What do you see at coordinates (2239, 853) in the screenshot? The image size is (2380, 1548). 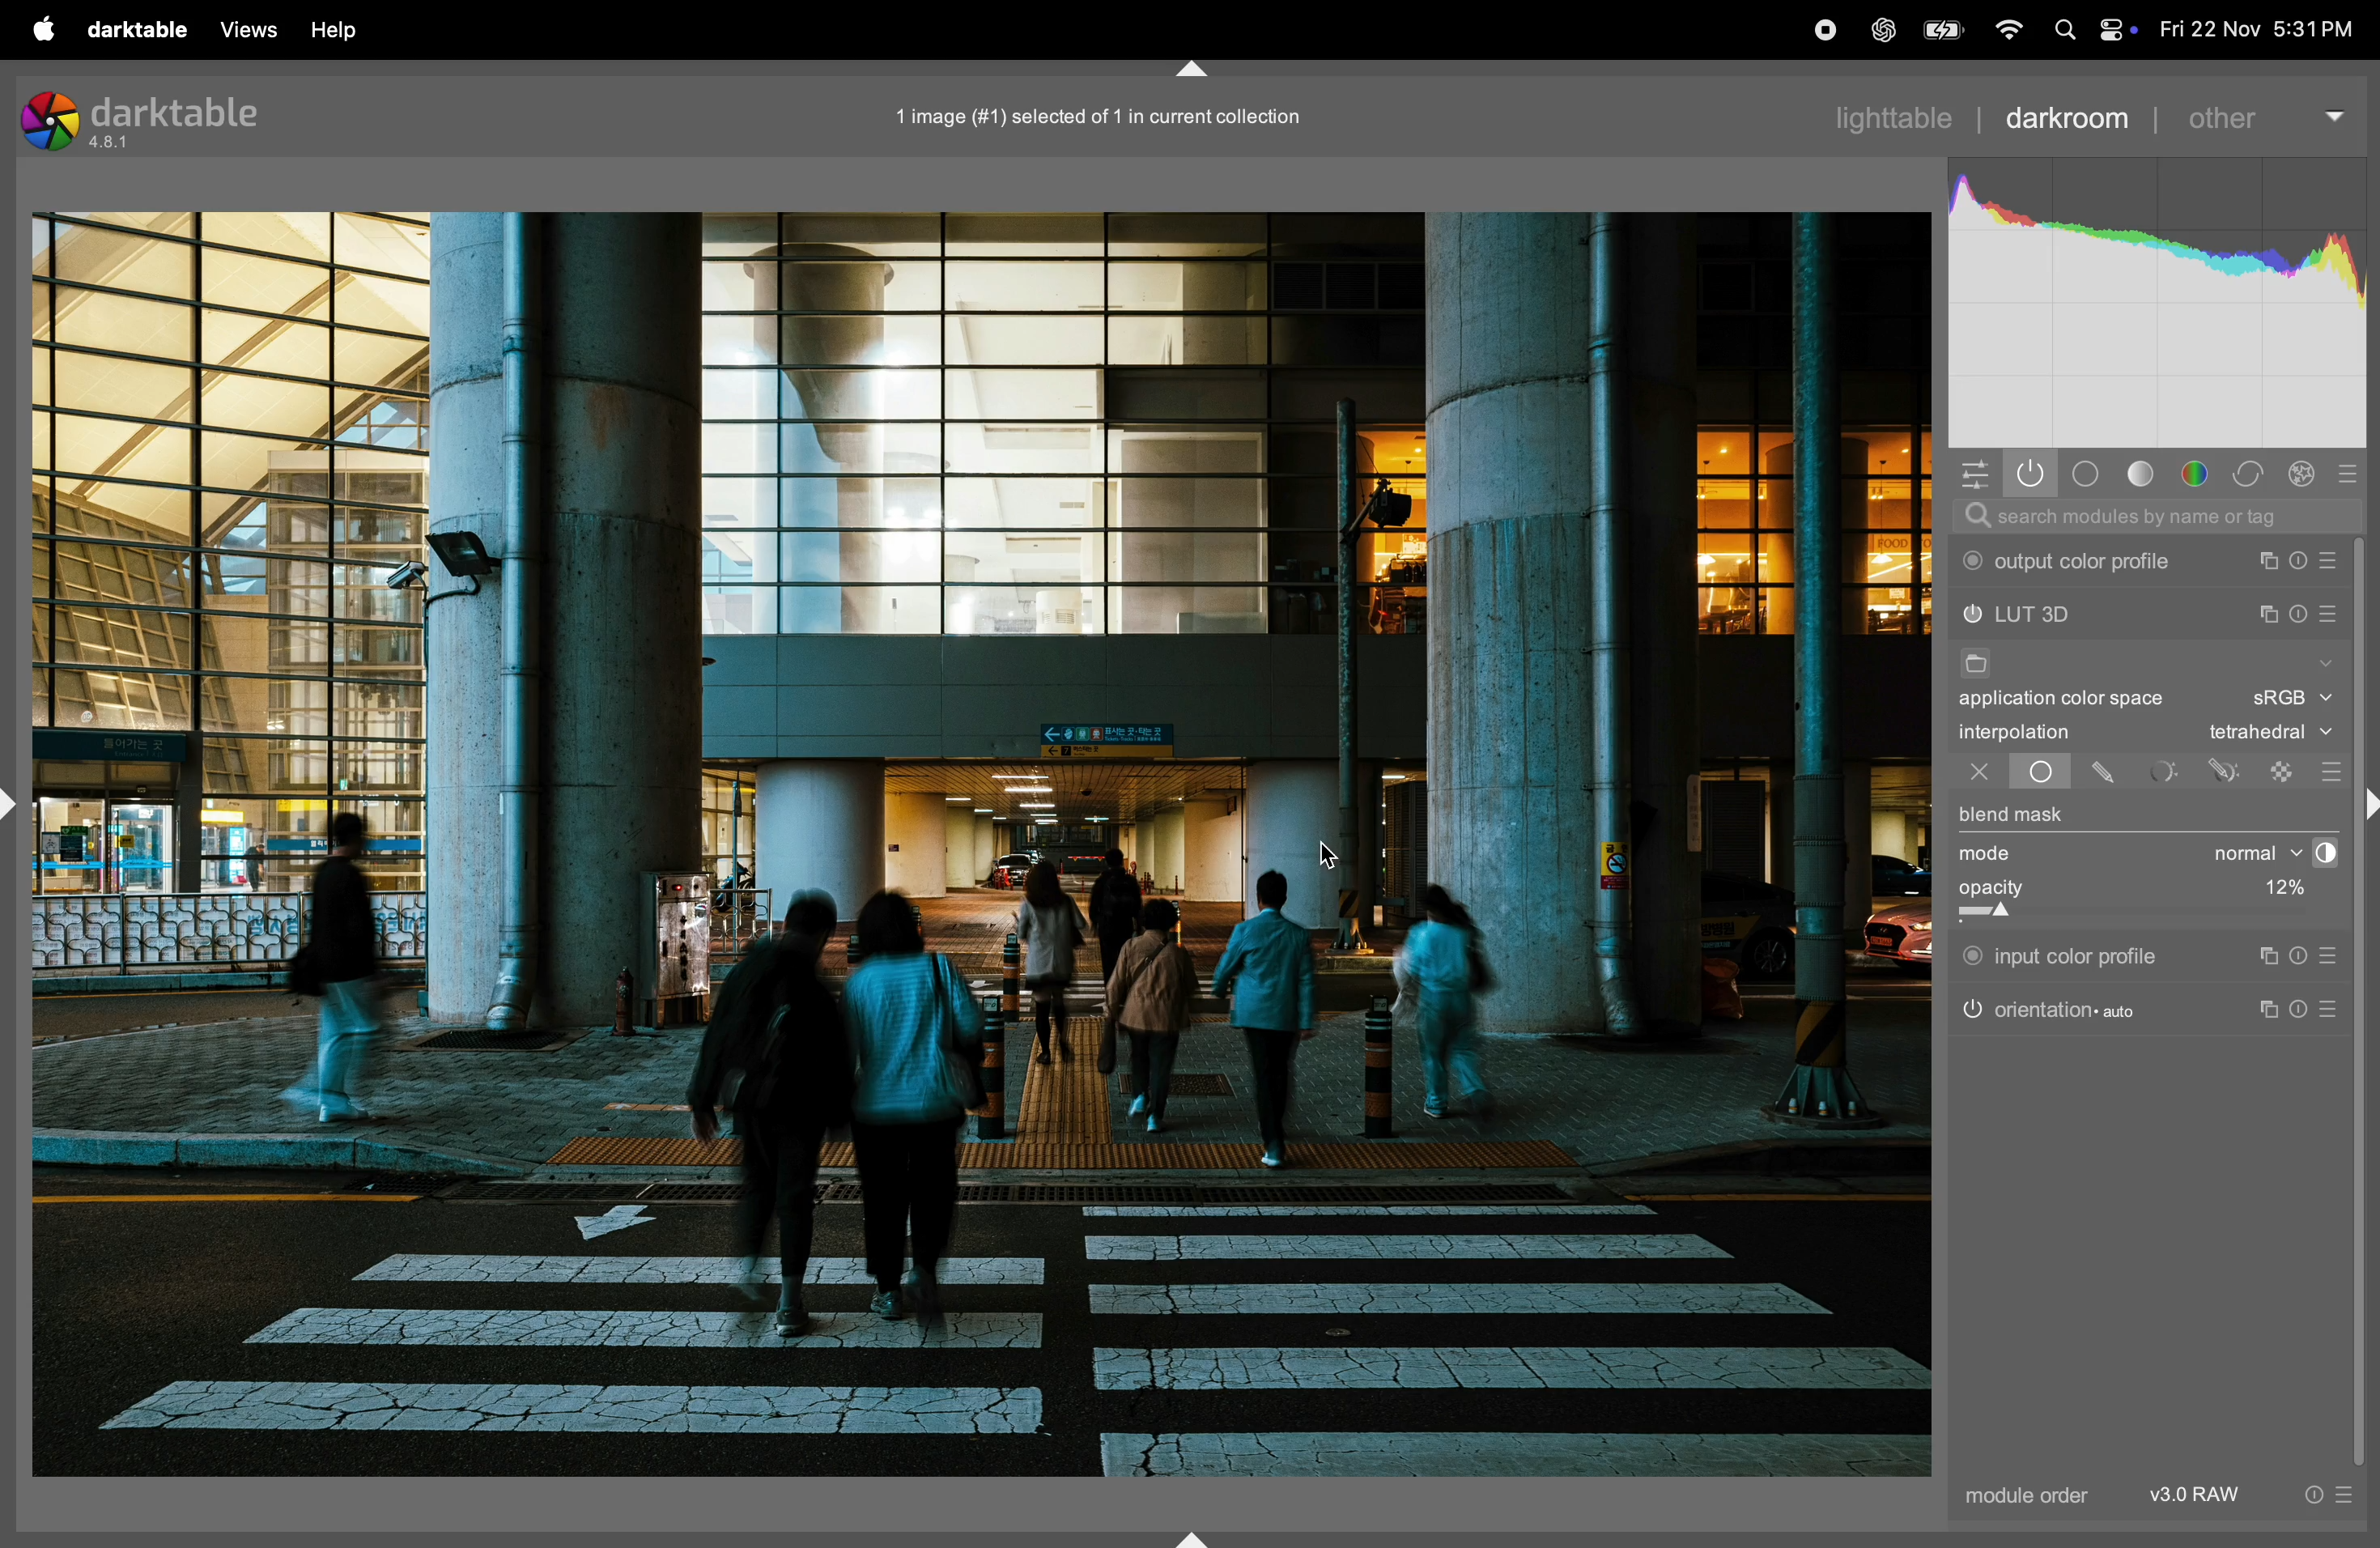 I see `normal` at bounding box center [2239, 853].